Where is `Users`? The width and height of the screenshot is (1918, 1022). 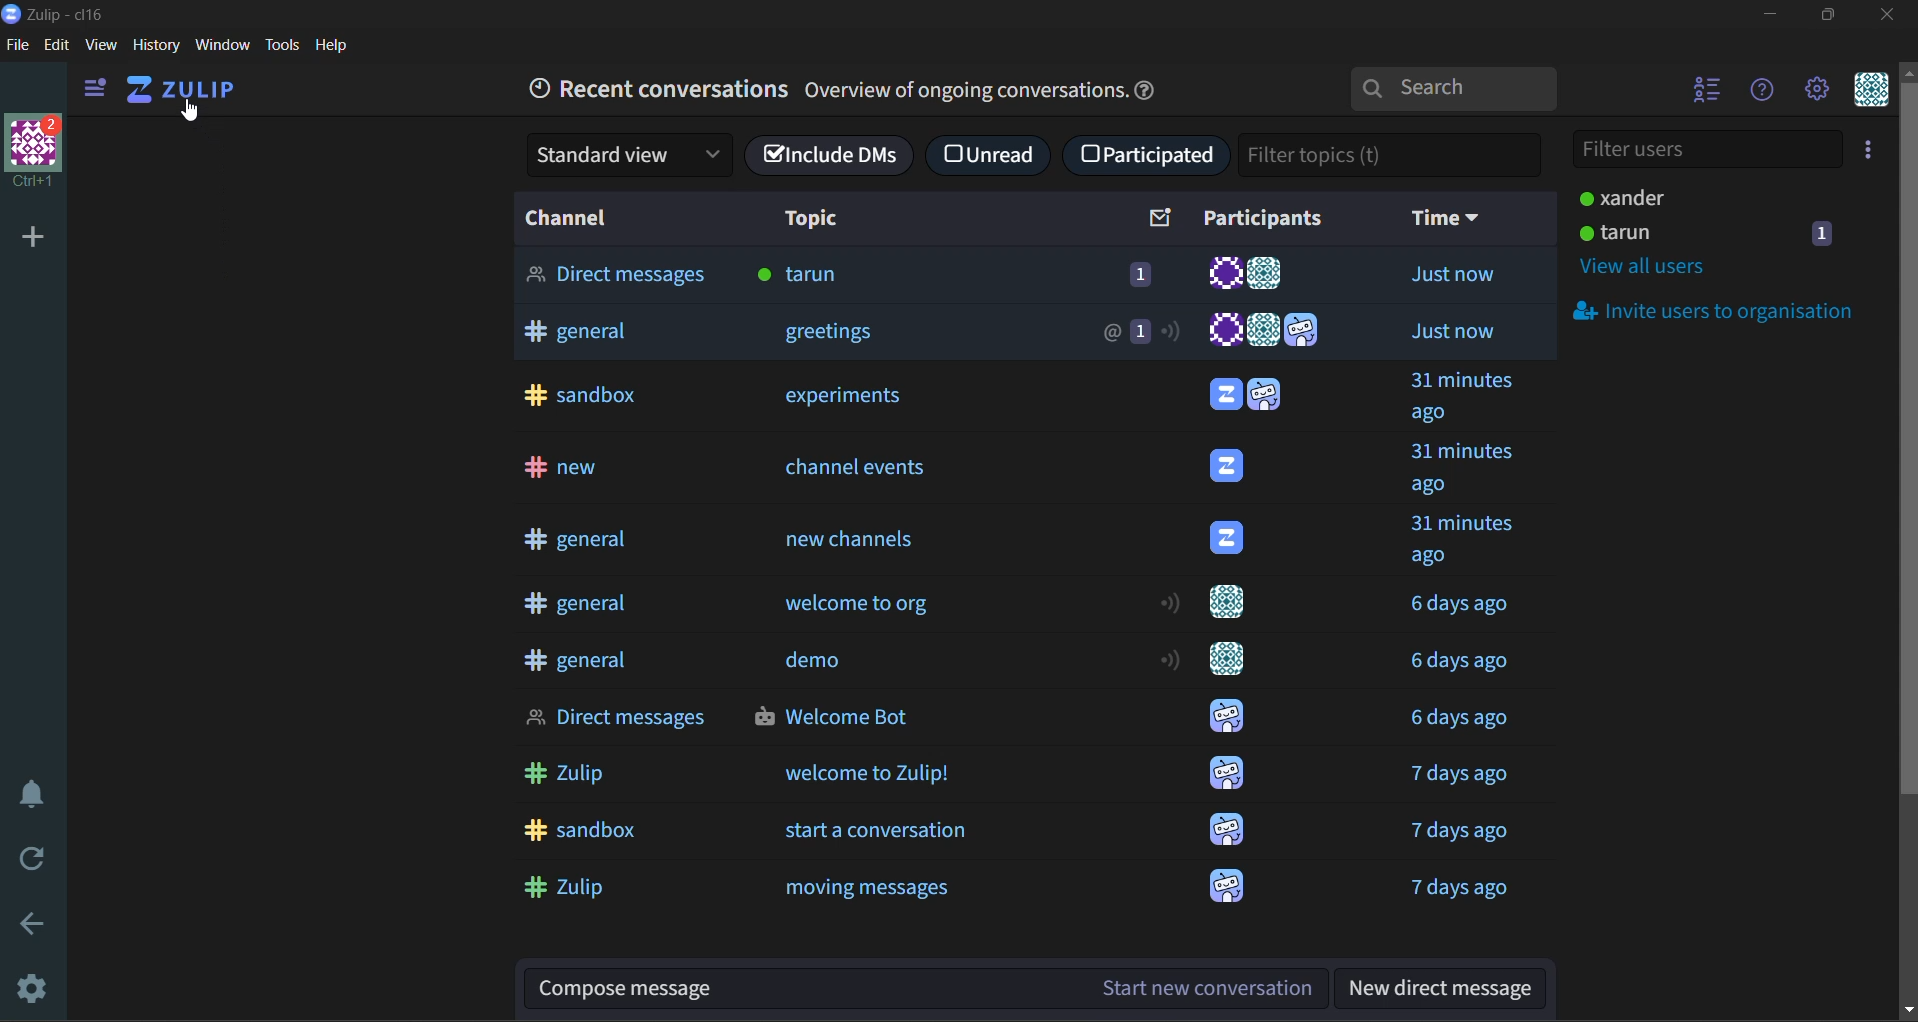 Users is located at coordinates (1254, 274).